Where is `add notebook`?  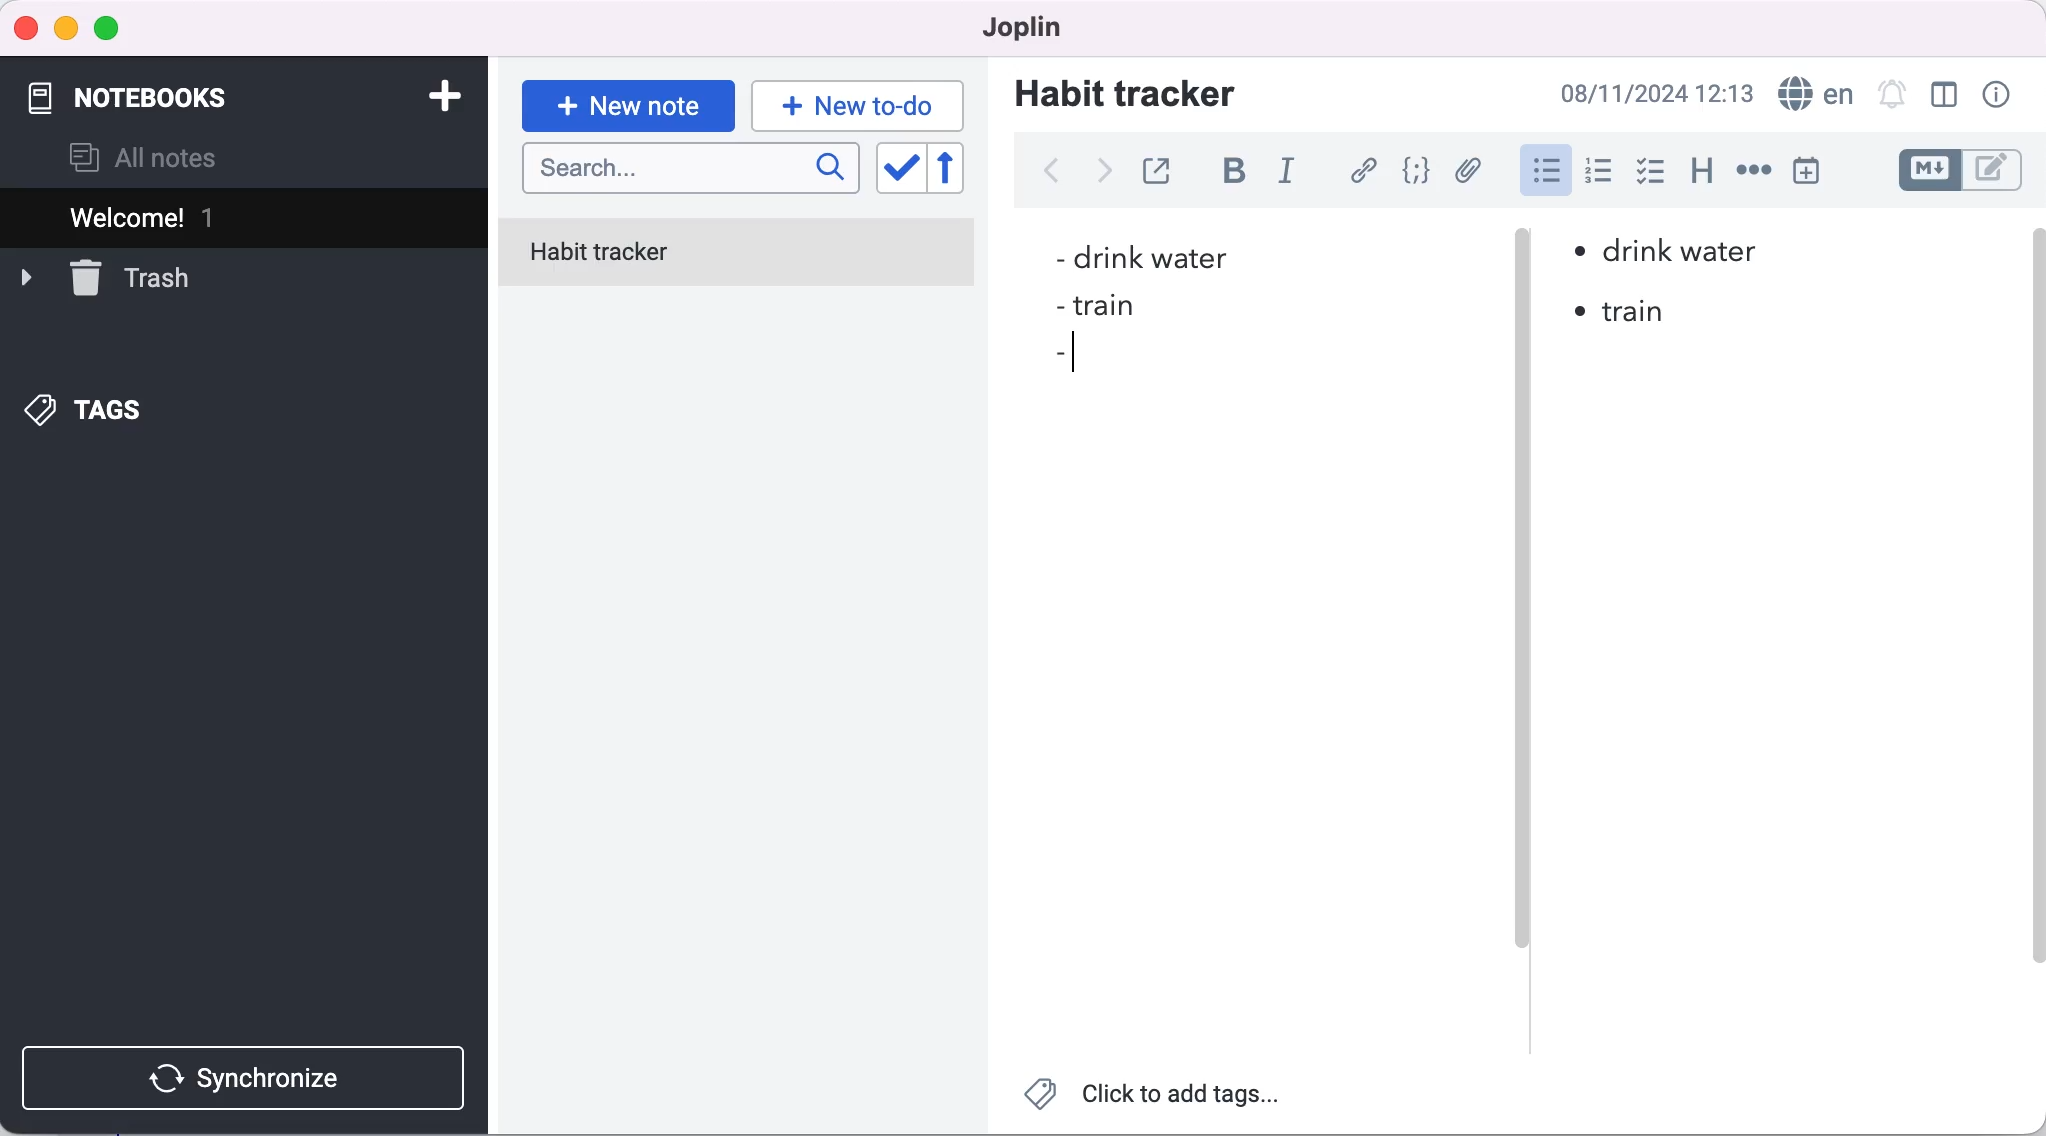
add notebook is located at coordinates (440, 94).